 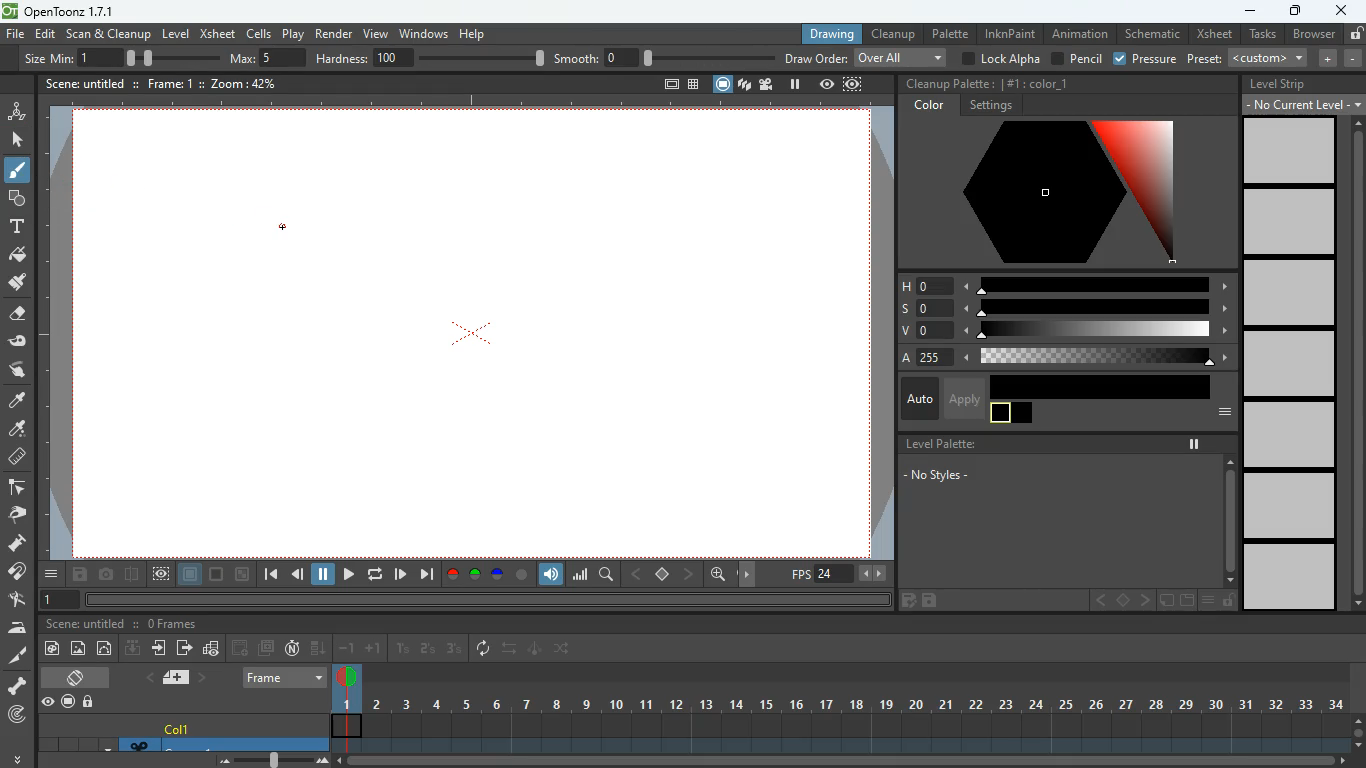 What do you see at coordinates (172, 624) in the screenshot?
I see `frames` at bounding box center [172, 624].